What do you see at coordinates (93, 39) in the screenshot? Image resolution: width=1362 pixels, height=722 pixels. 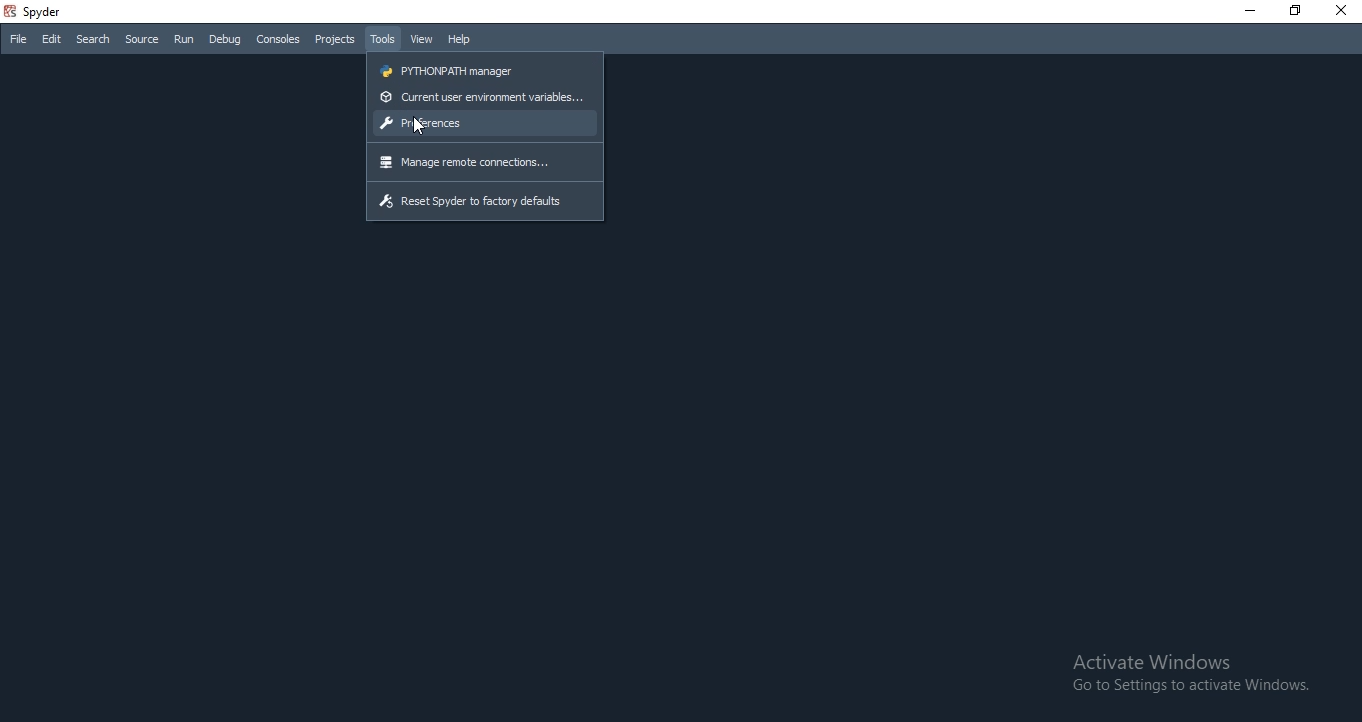 I see `Search` at bounding box center [93, 39].